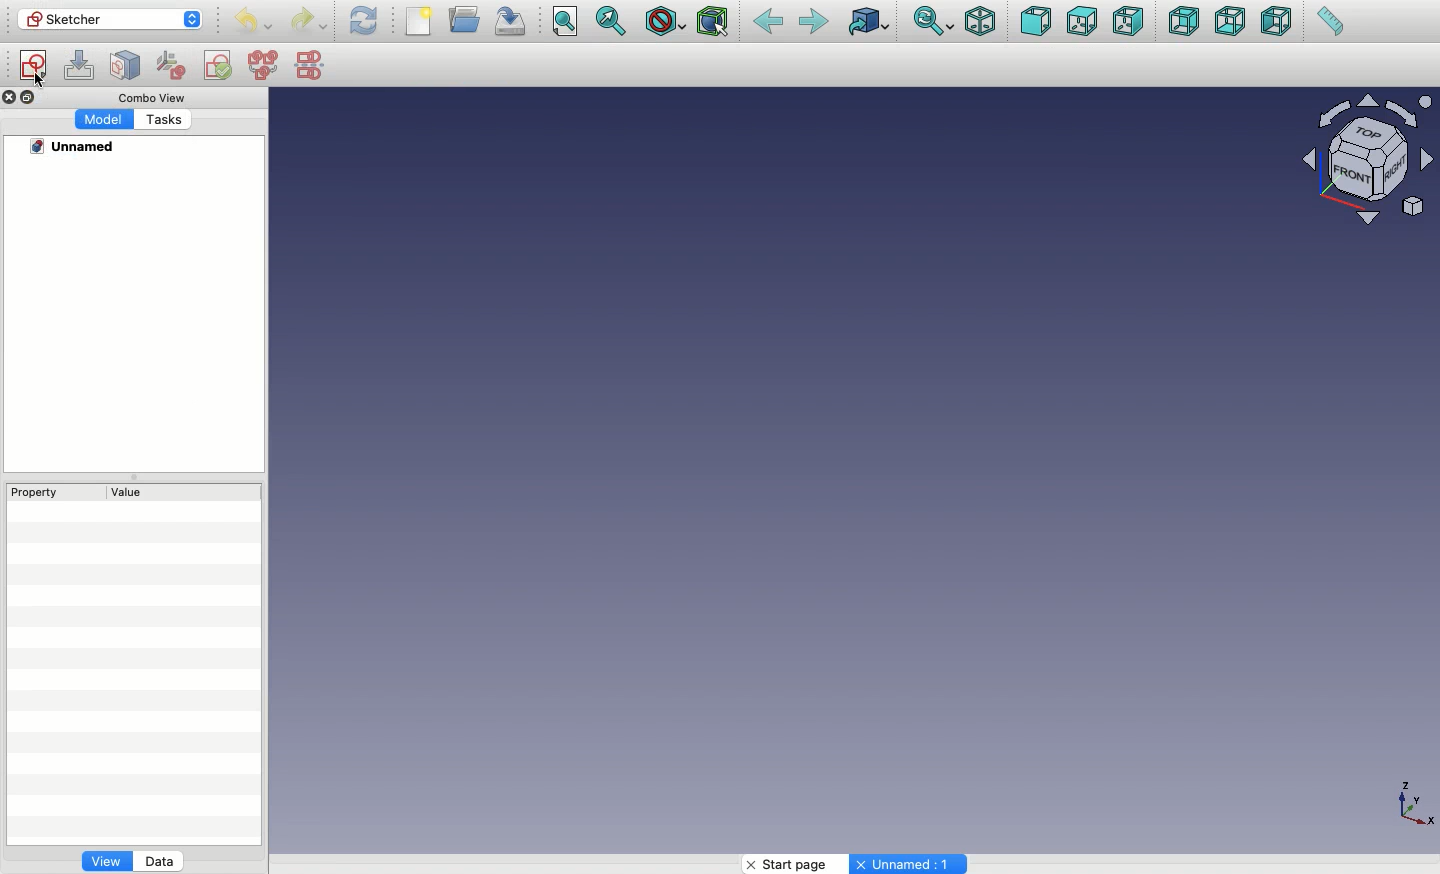  What do you see at coordinates (126, 66) in the screenshot?
I see `Map sketch to face` at bounding box center [126, 66].